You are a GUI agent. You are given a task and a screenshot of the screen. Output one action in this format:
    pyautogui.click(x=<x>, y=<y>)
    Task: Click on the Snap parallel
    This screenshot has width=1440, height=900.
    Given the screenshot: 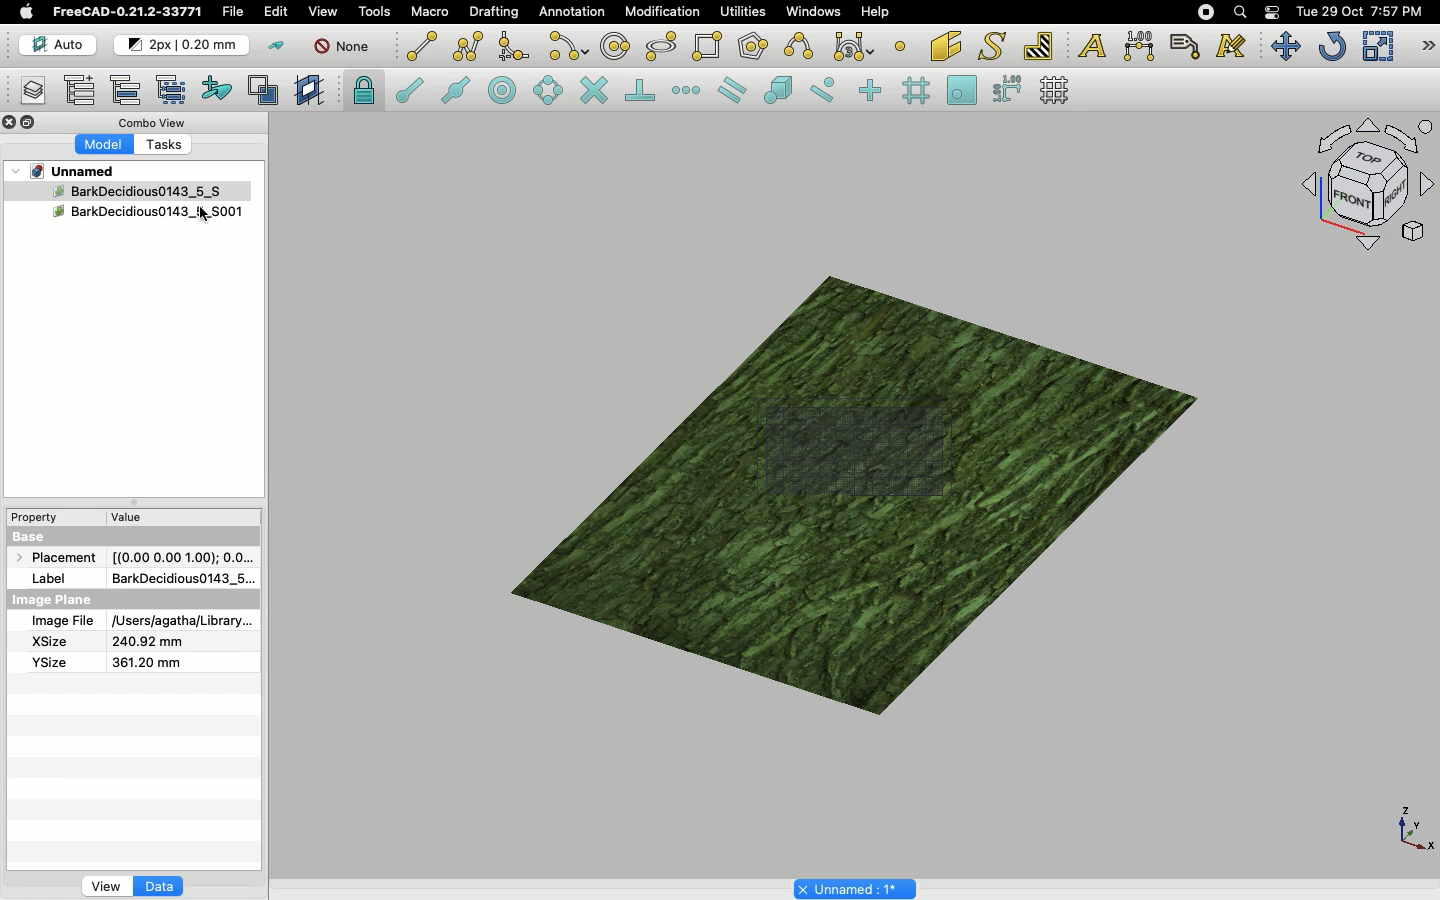 What is the action you would take?
    pyautogui.click(x=732, y=90)
    